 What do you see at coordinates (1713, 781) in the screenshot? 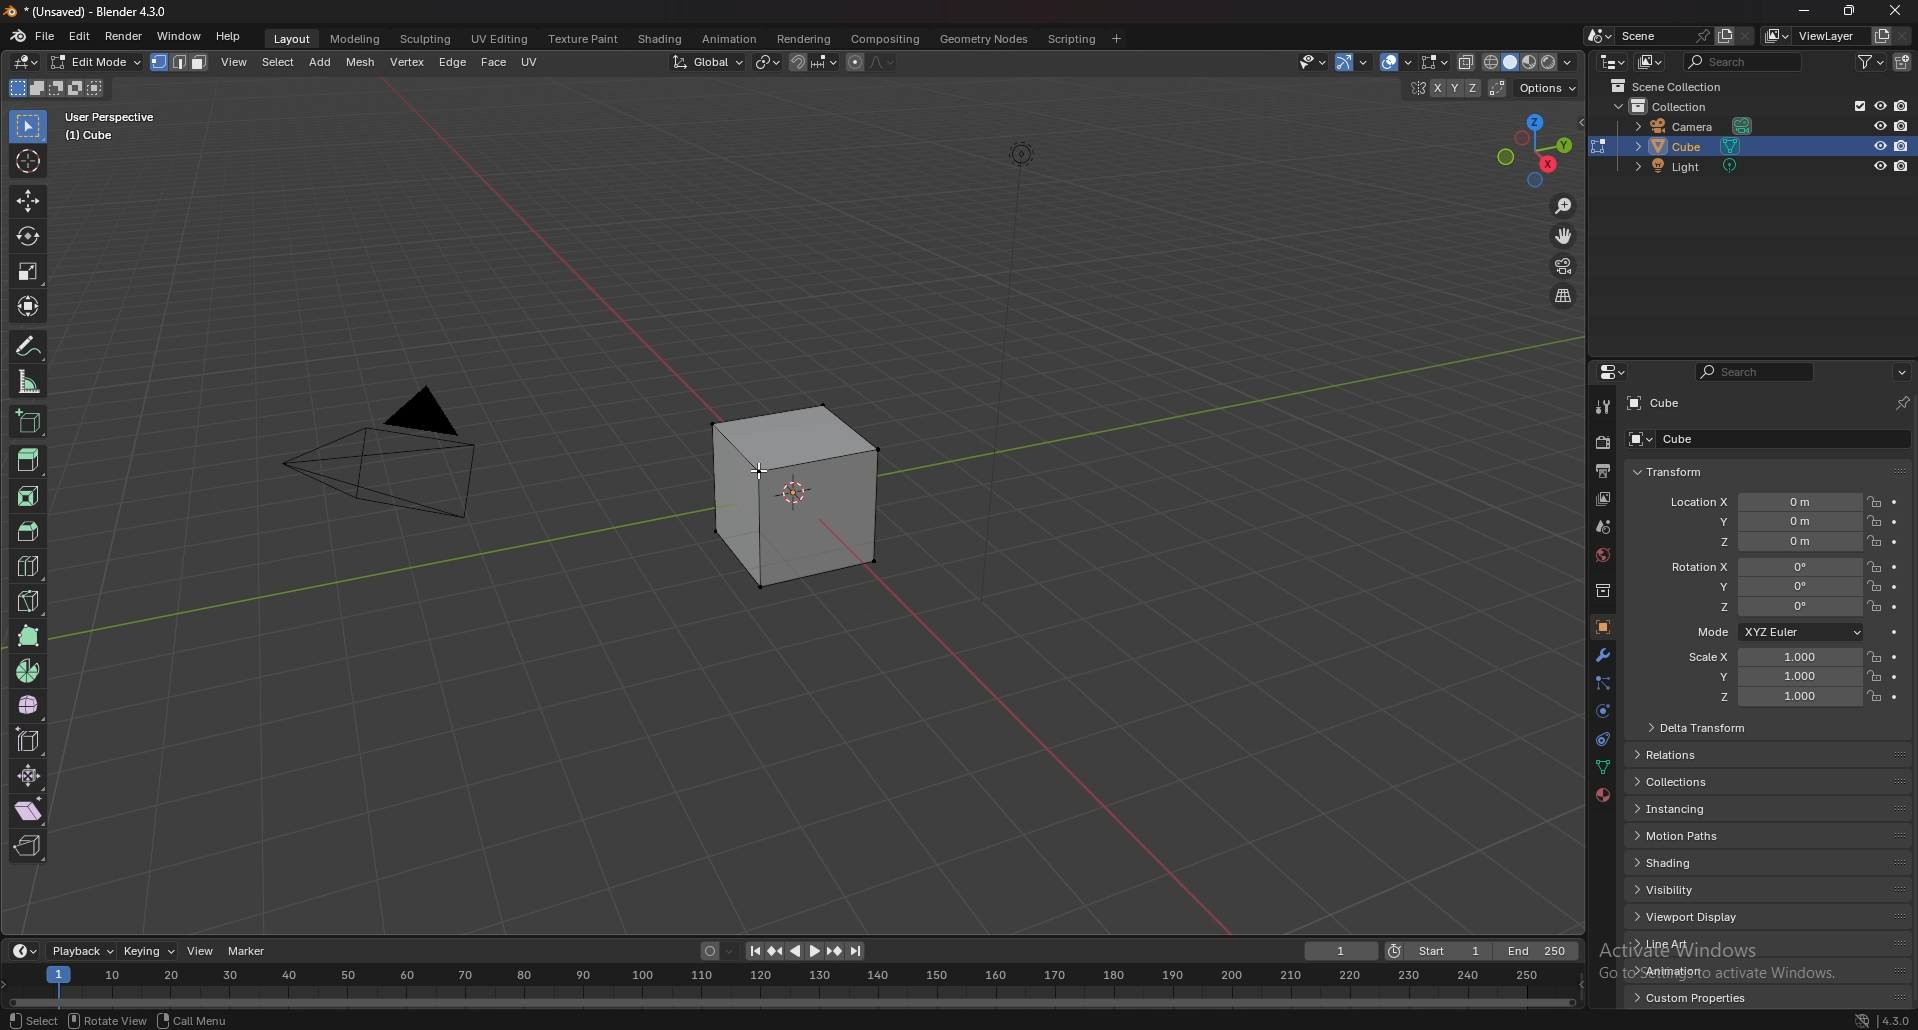
I see `collections` at bounding box center [1713, 781].